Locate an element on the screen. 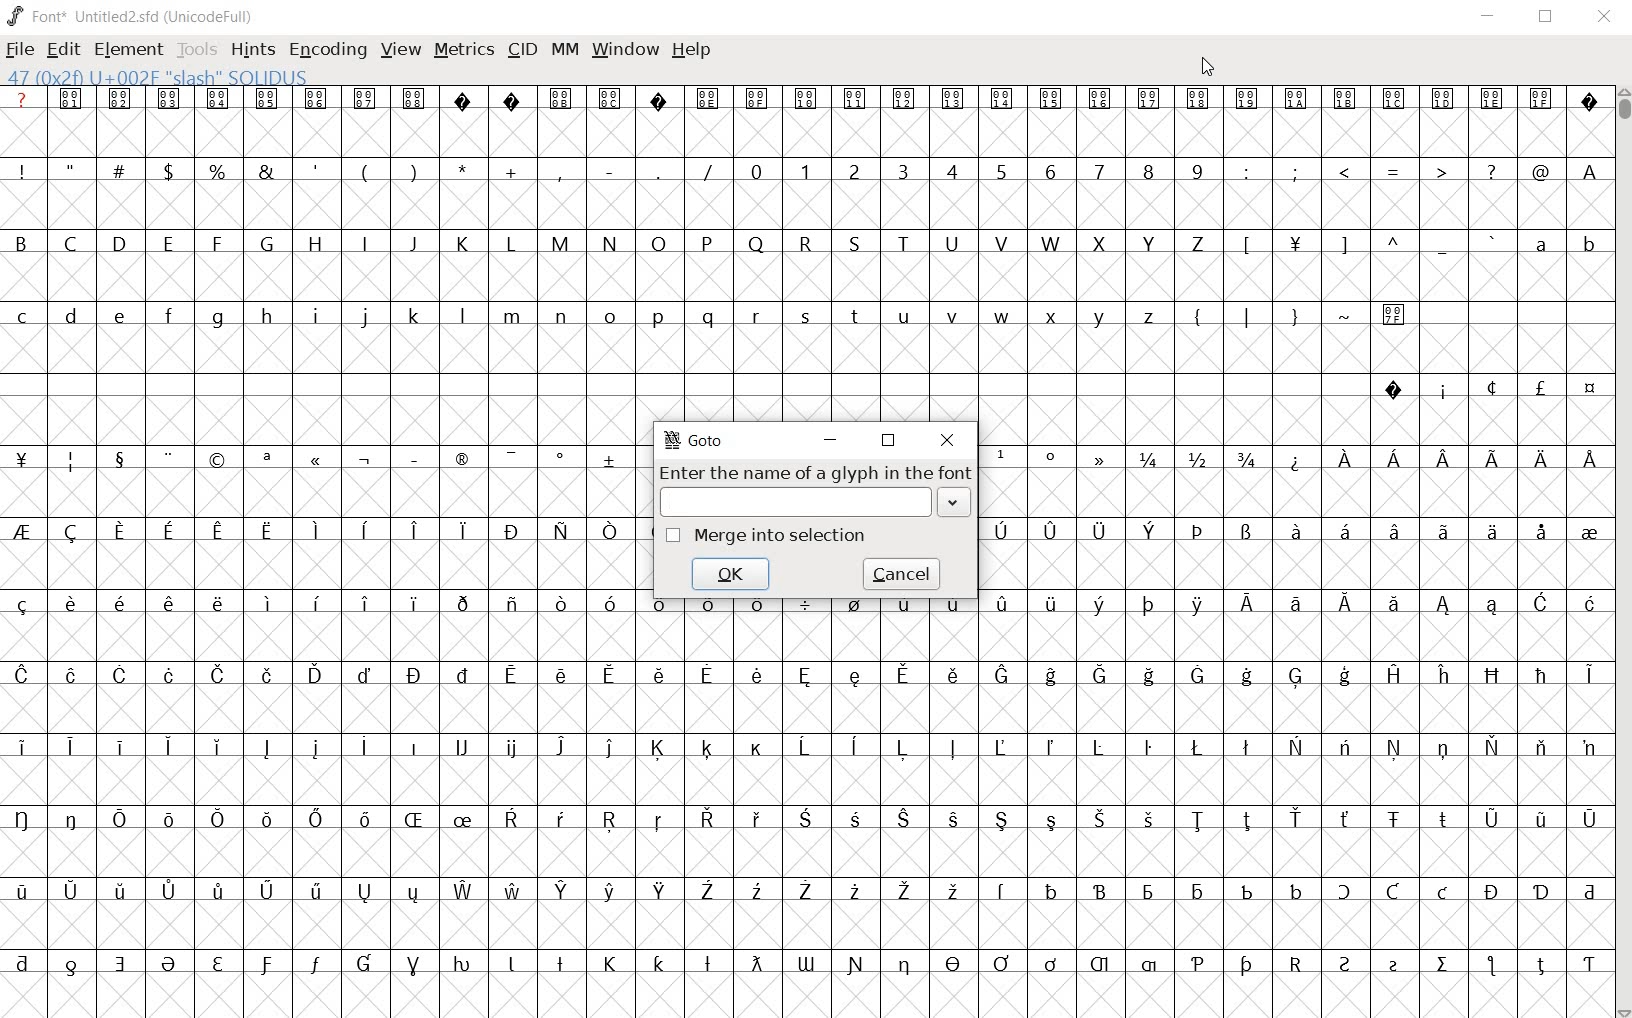 The height and width of the screenshot is (1018, 1632). special letters is located at coordinates (809, 746).